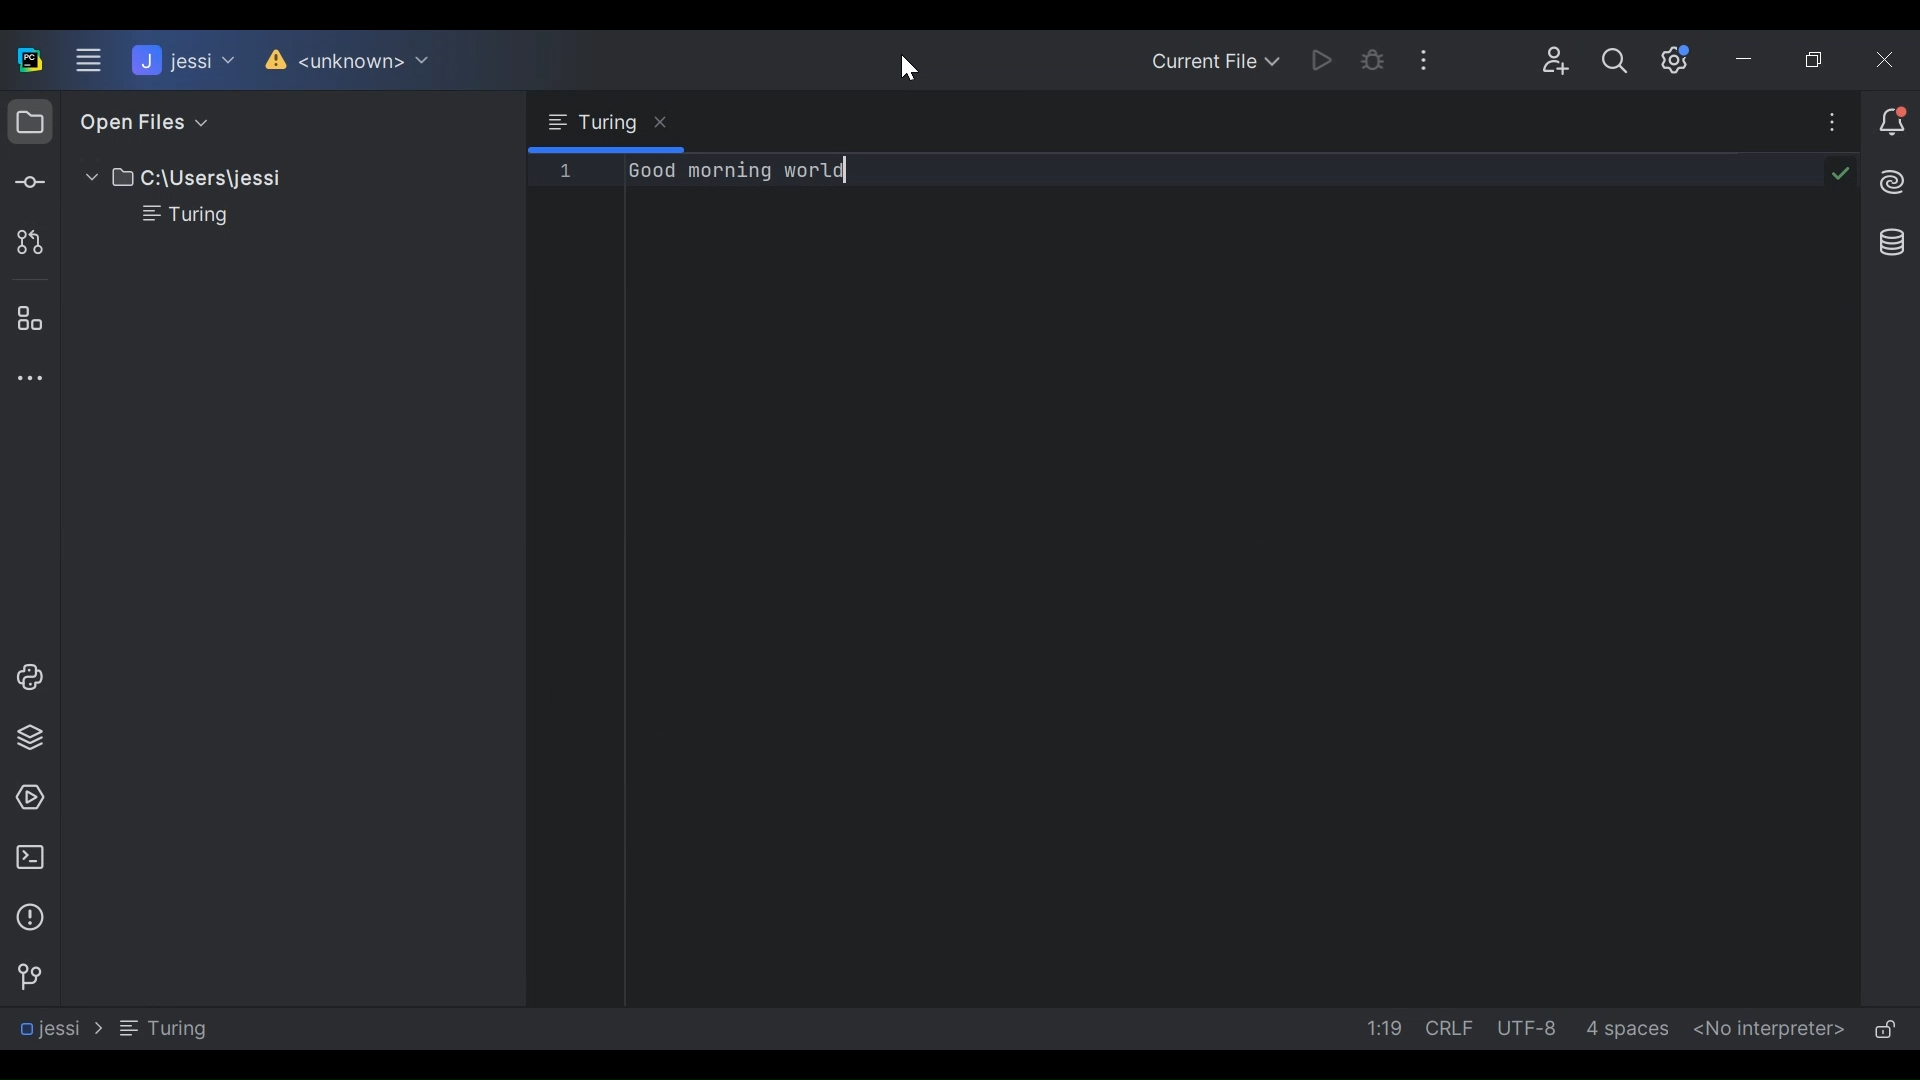 This screenshot has height=1080, width=1920. Describe the element at coordinates (1885, 1032) in the screenshot. I see `(un)lock` at that location.